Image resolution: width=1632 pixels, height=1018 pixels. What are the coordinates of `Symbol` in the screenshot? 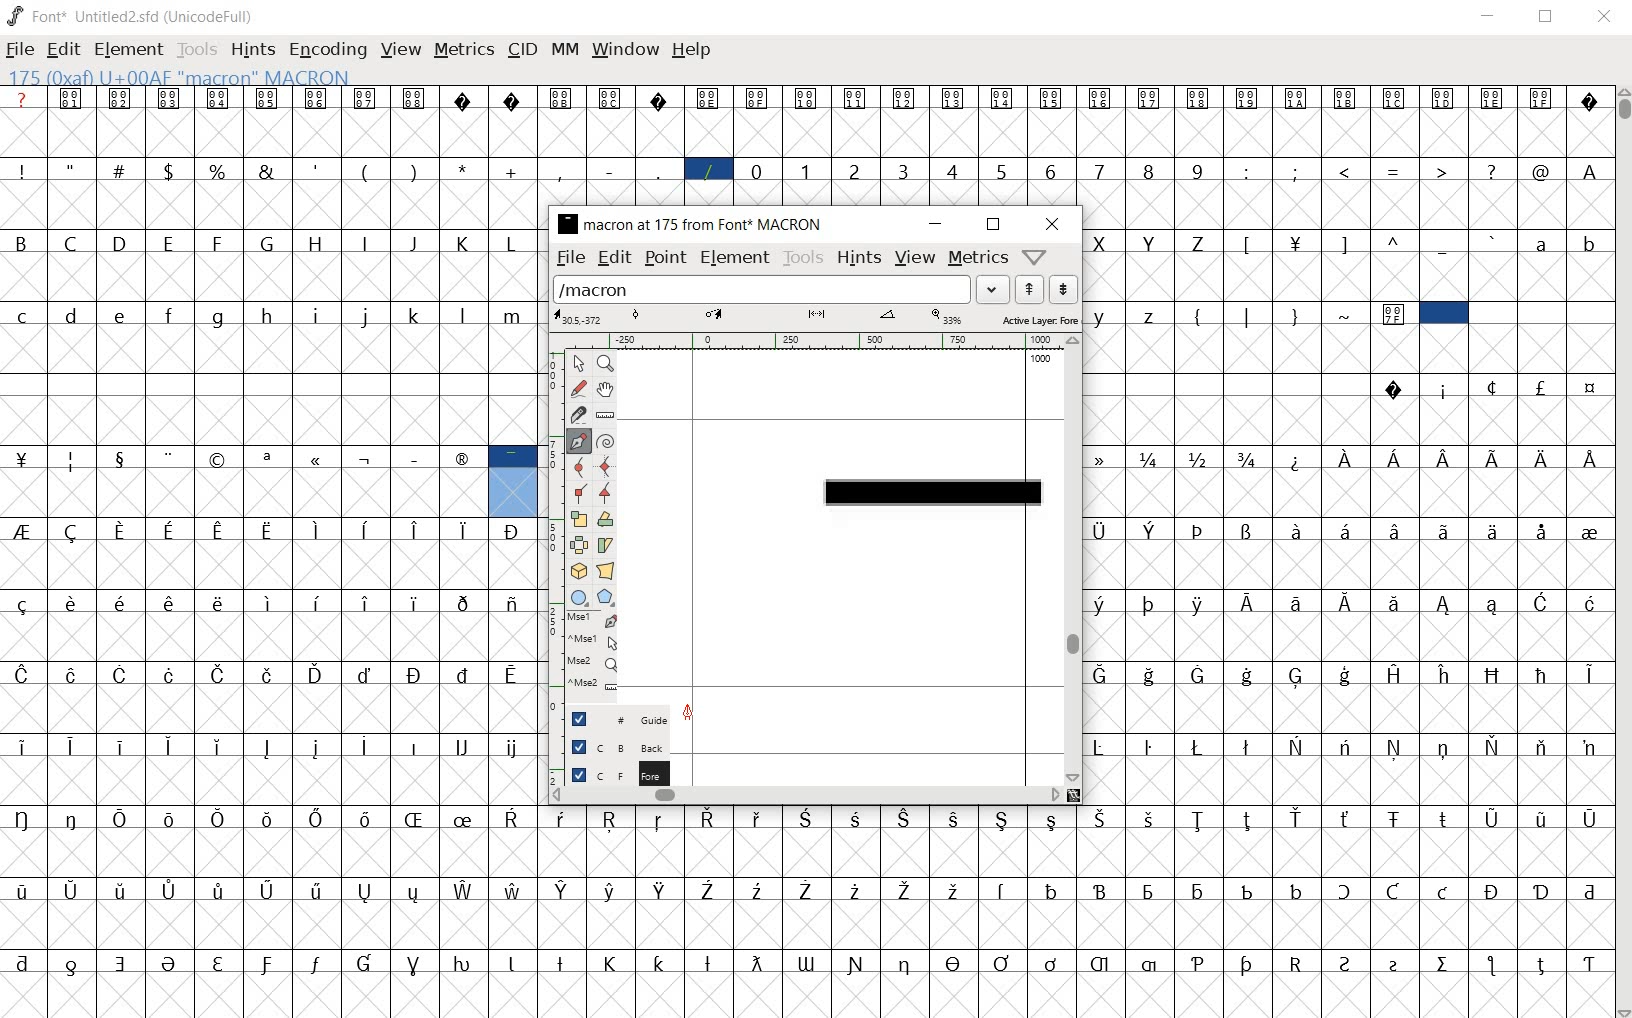 It's located at (1004, 963).